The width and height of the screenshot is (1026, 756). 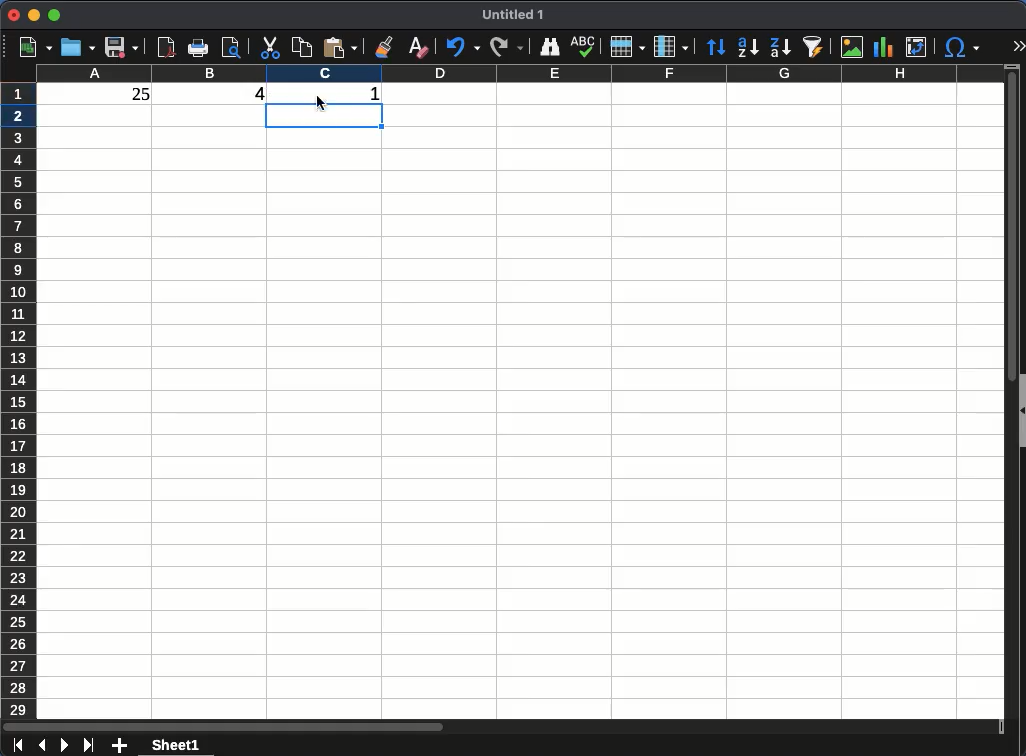 I want to click on scroll, so click(x=1004, y=401).